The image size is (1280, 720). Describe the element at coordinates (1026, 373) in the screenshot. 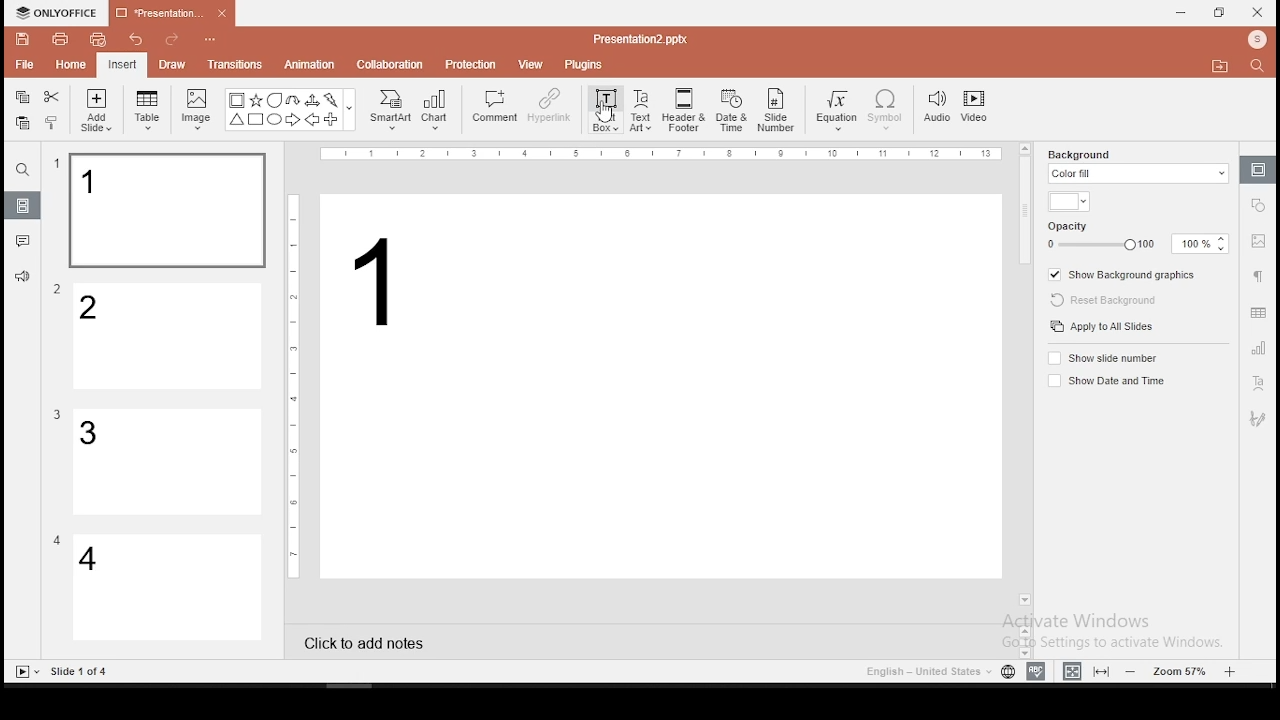

I see `scroll bar` at that location.